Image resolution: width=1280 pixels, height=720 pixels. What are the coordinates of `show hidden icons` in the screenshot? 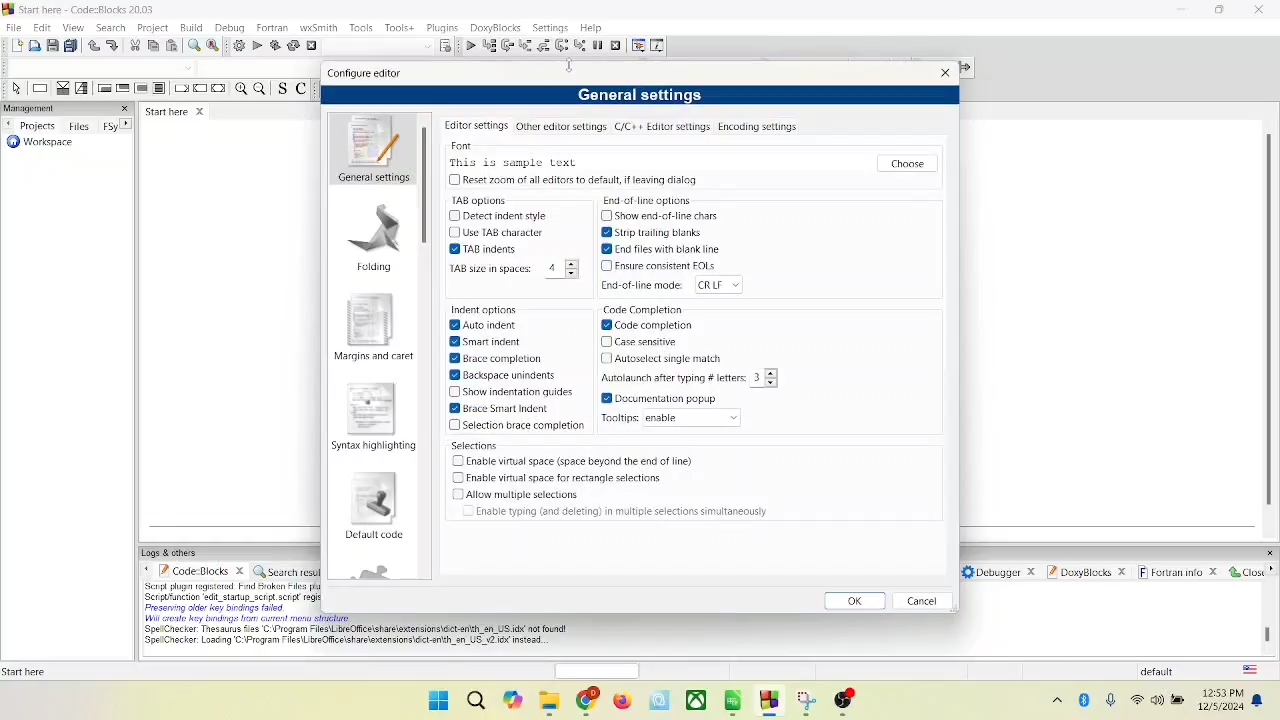 It's located at (1048, 703).